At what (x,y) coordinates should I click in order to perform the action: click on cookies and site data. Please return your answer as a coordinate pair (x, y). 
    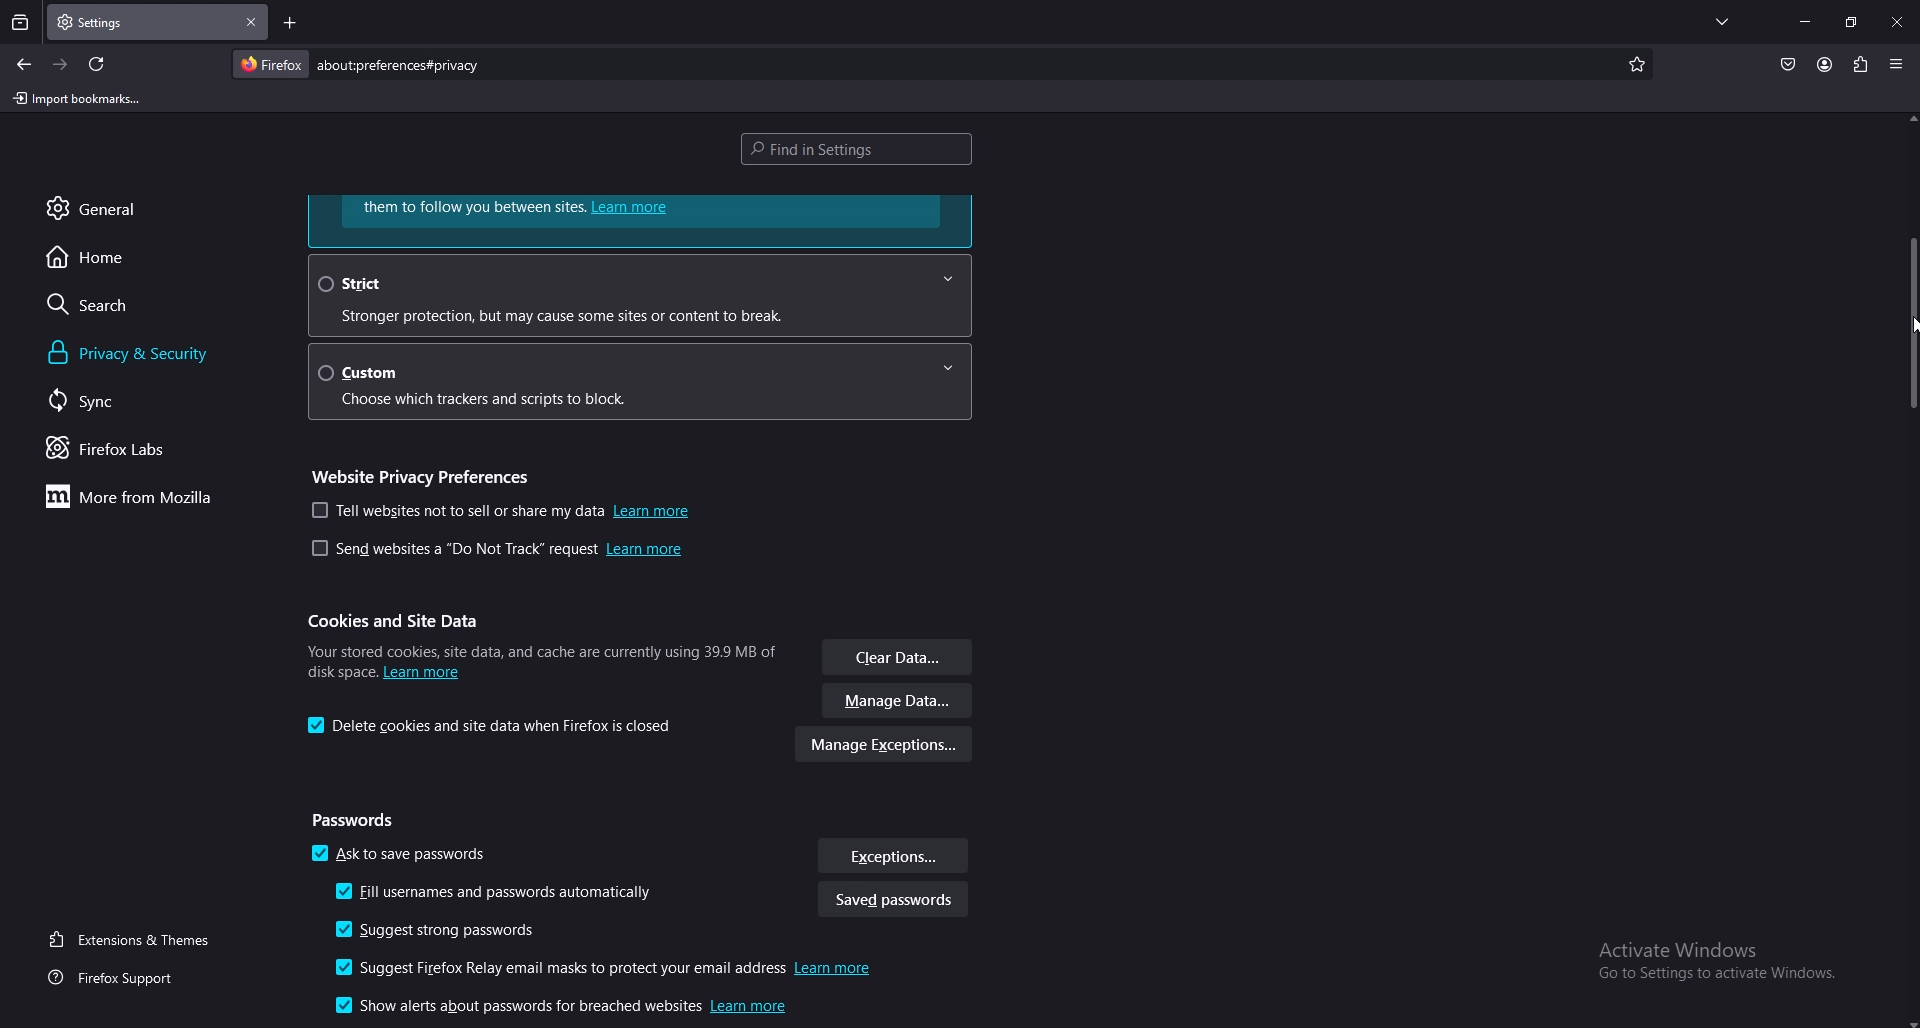
    Looking at the image, I should click on (401, 621).